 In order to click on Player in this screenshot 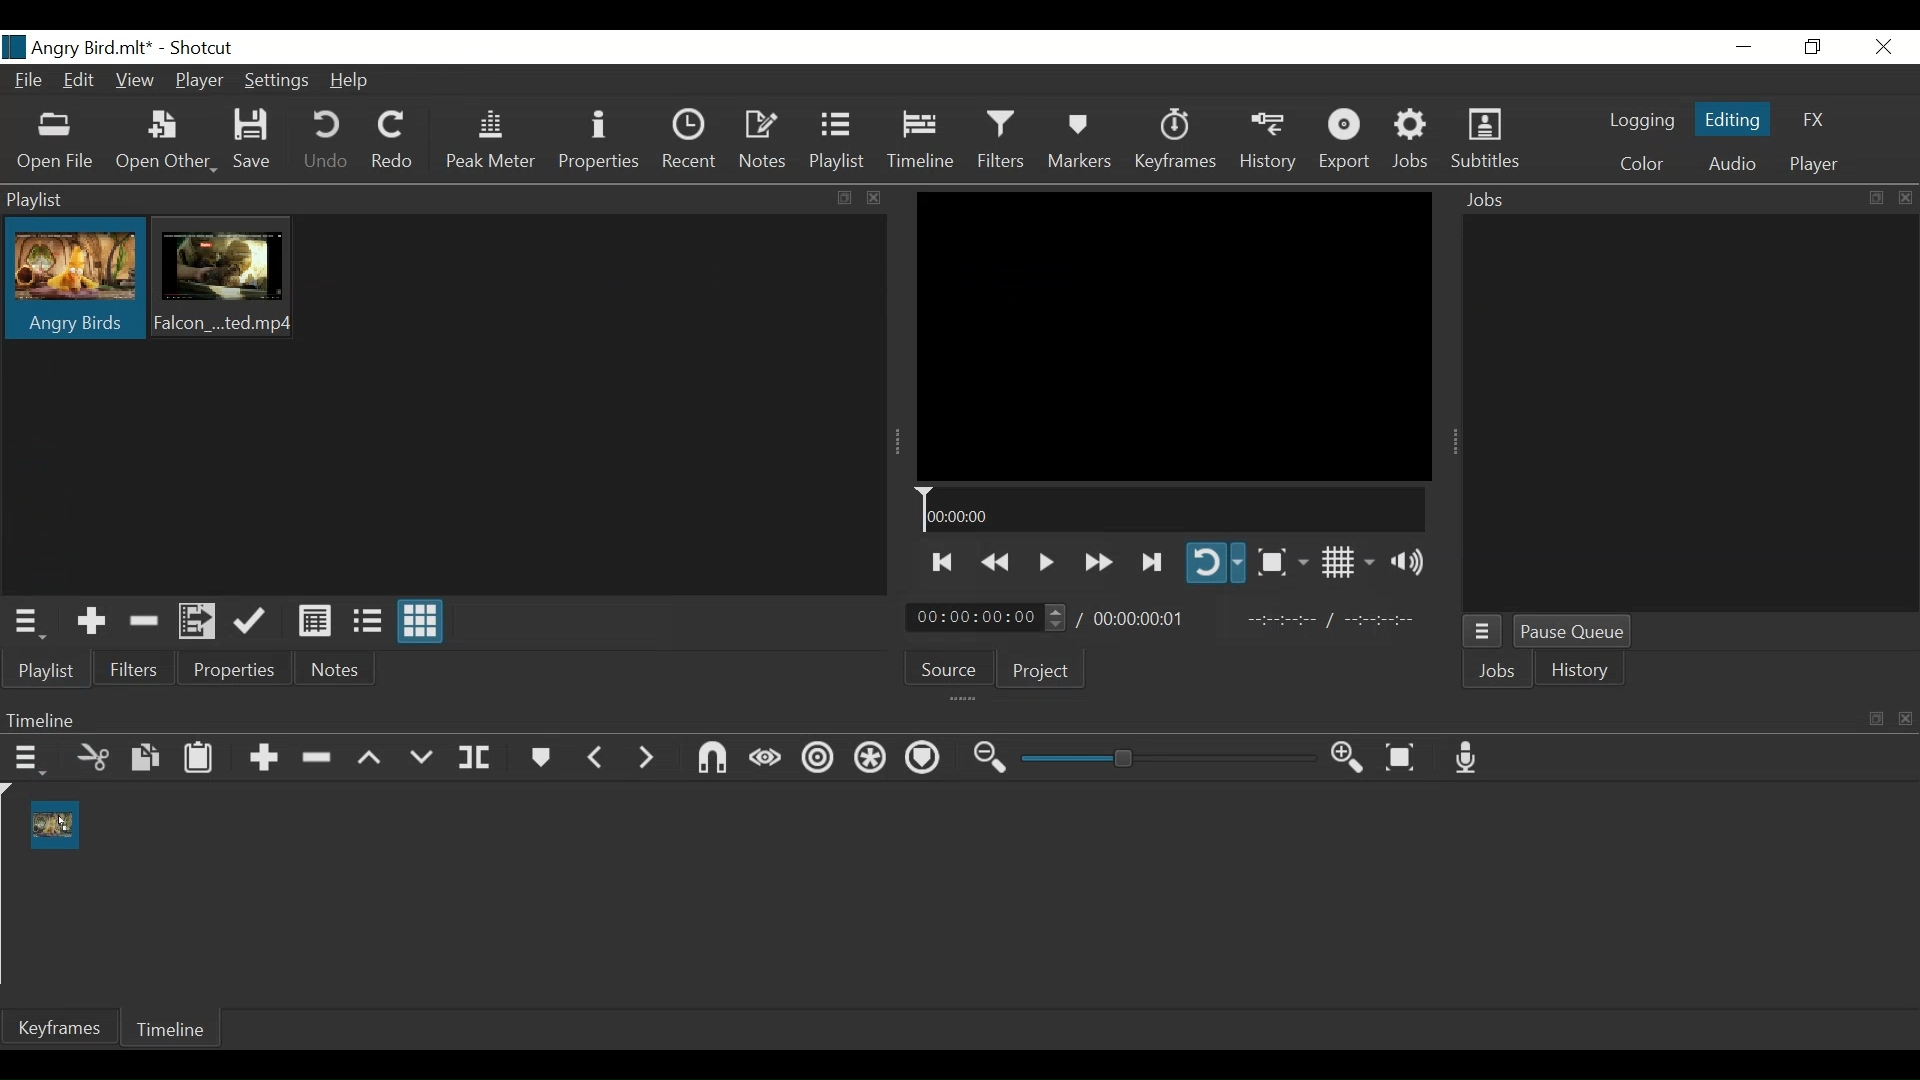, I will do `click(1815, 161)`.